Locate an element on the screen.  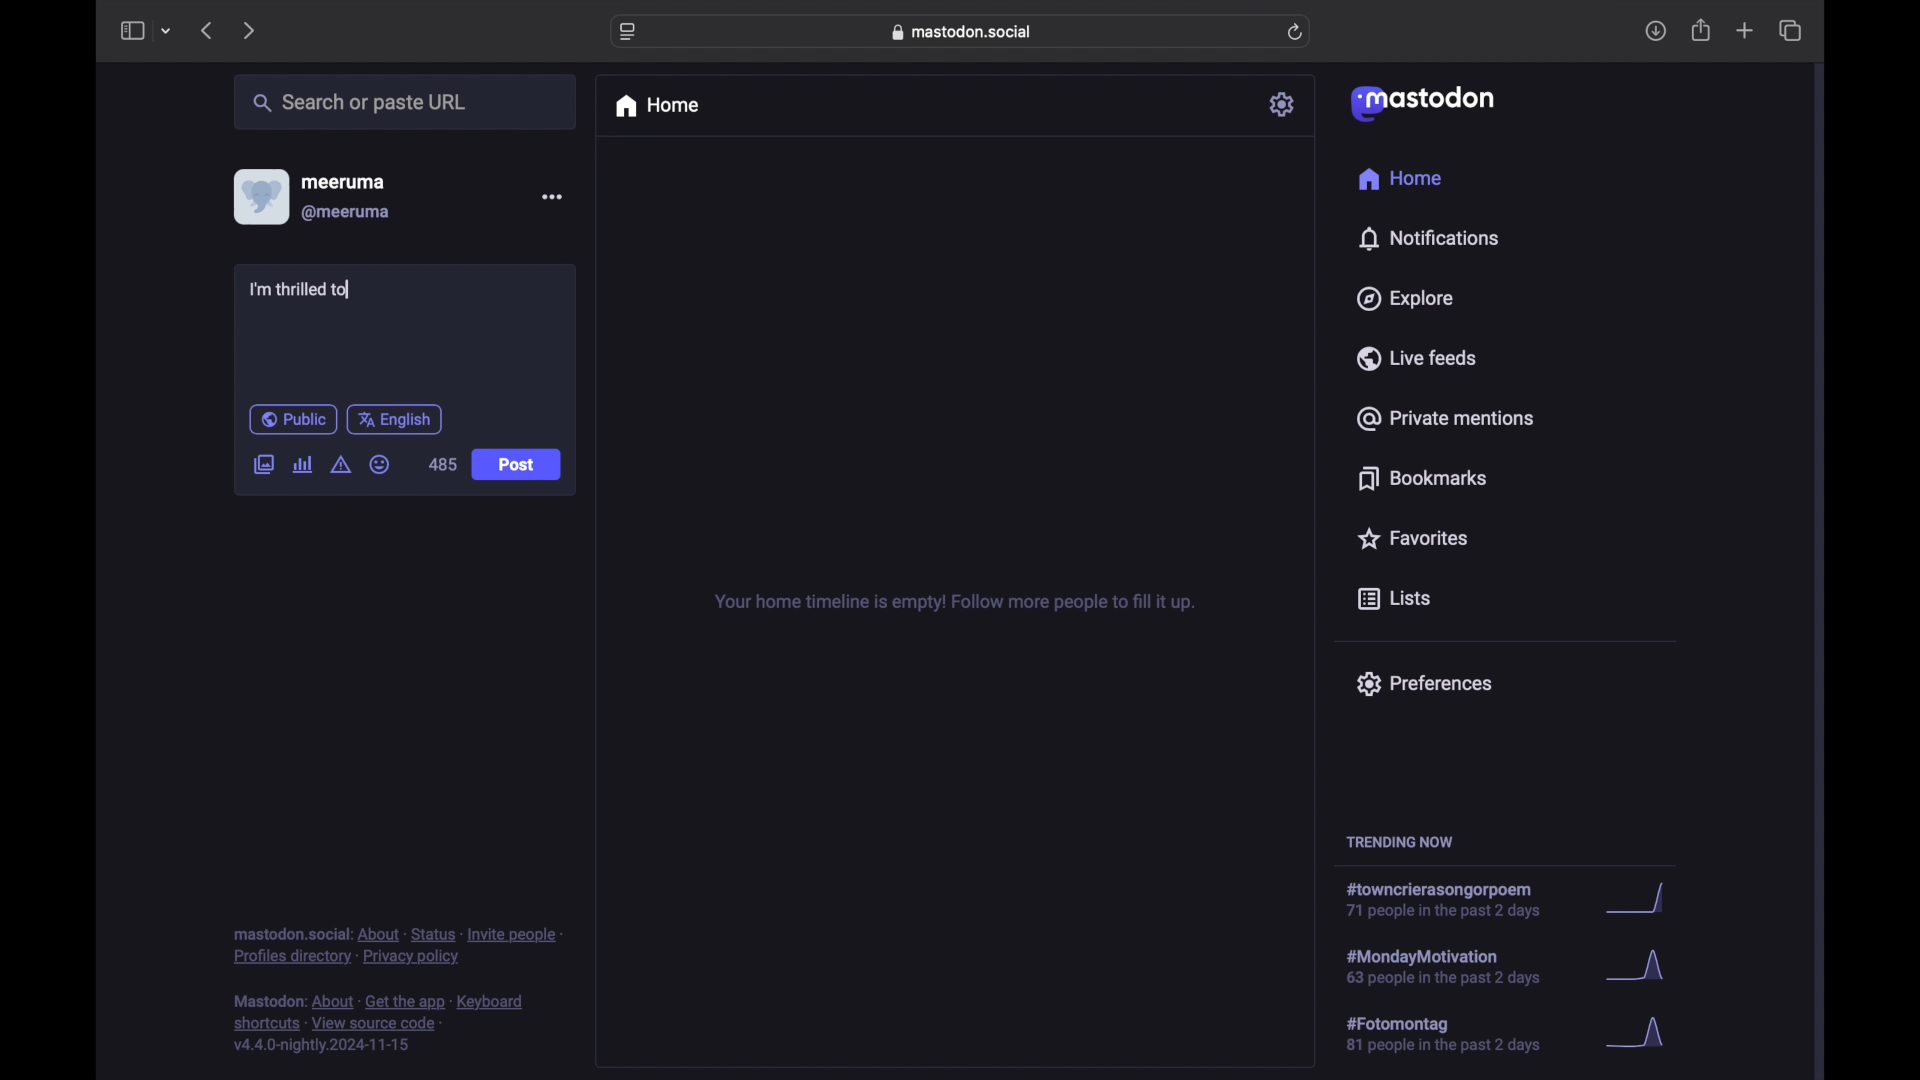
preferences is located at coordinates (1424, 684).